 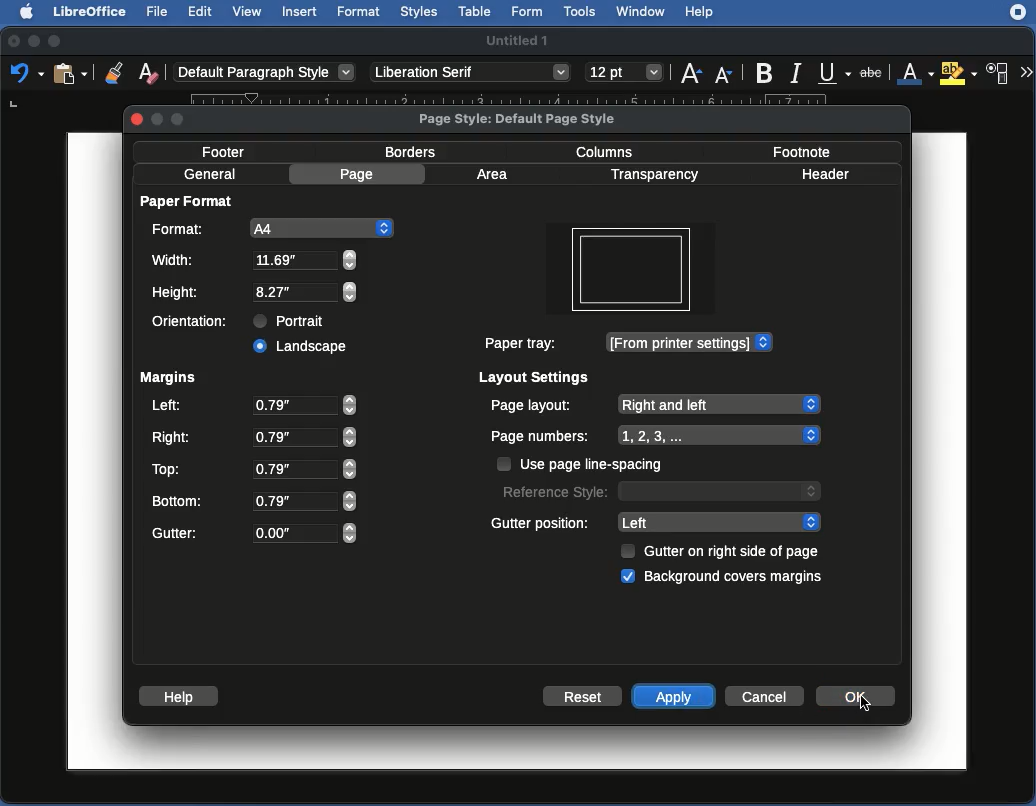 I want to click on Minimize, so click(x=34, y=40).